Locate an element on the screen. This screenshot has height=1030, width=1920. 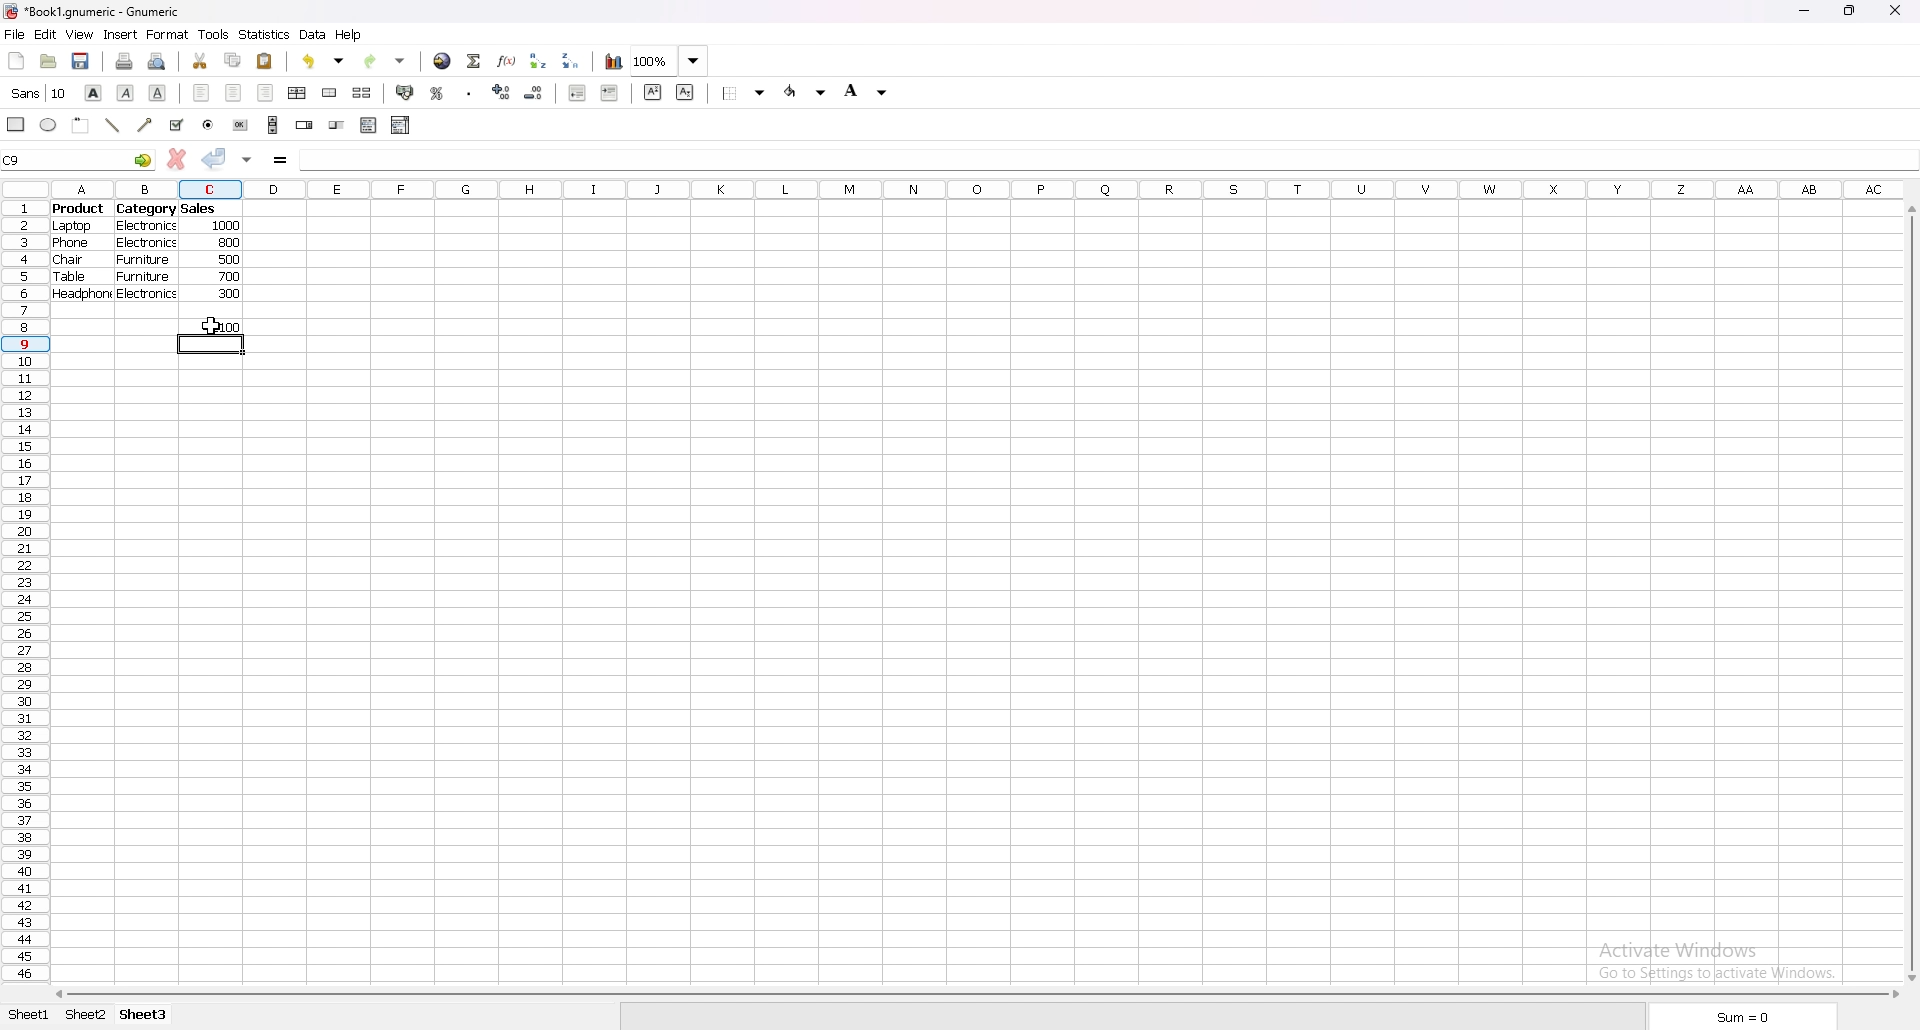
chair is located at coordinates (68, 259).